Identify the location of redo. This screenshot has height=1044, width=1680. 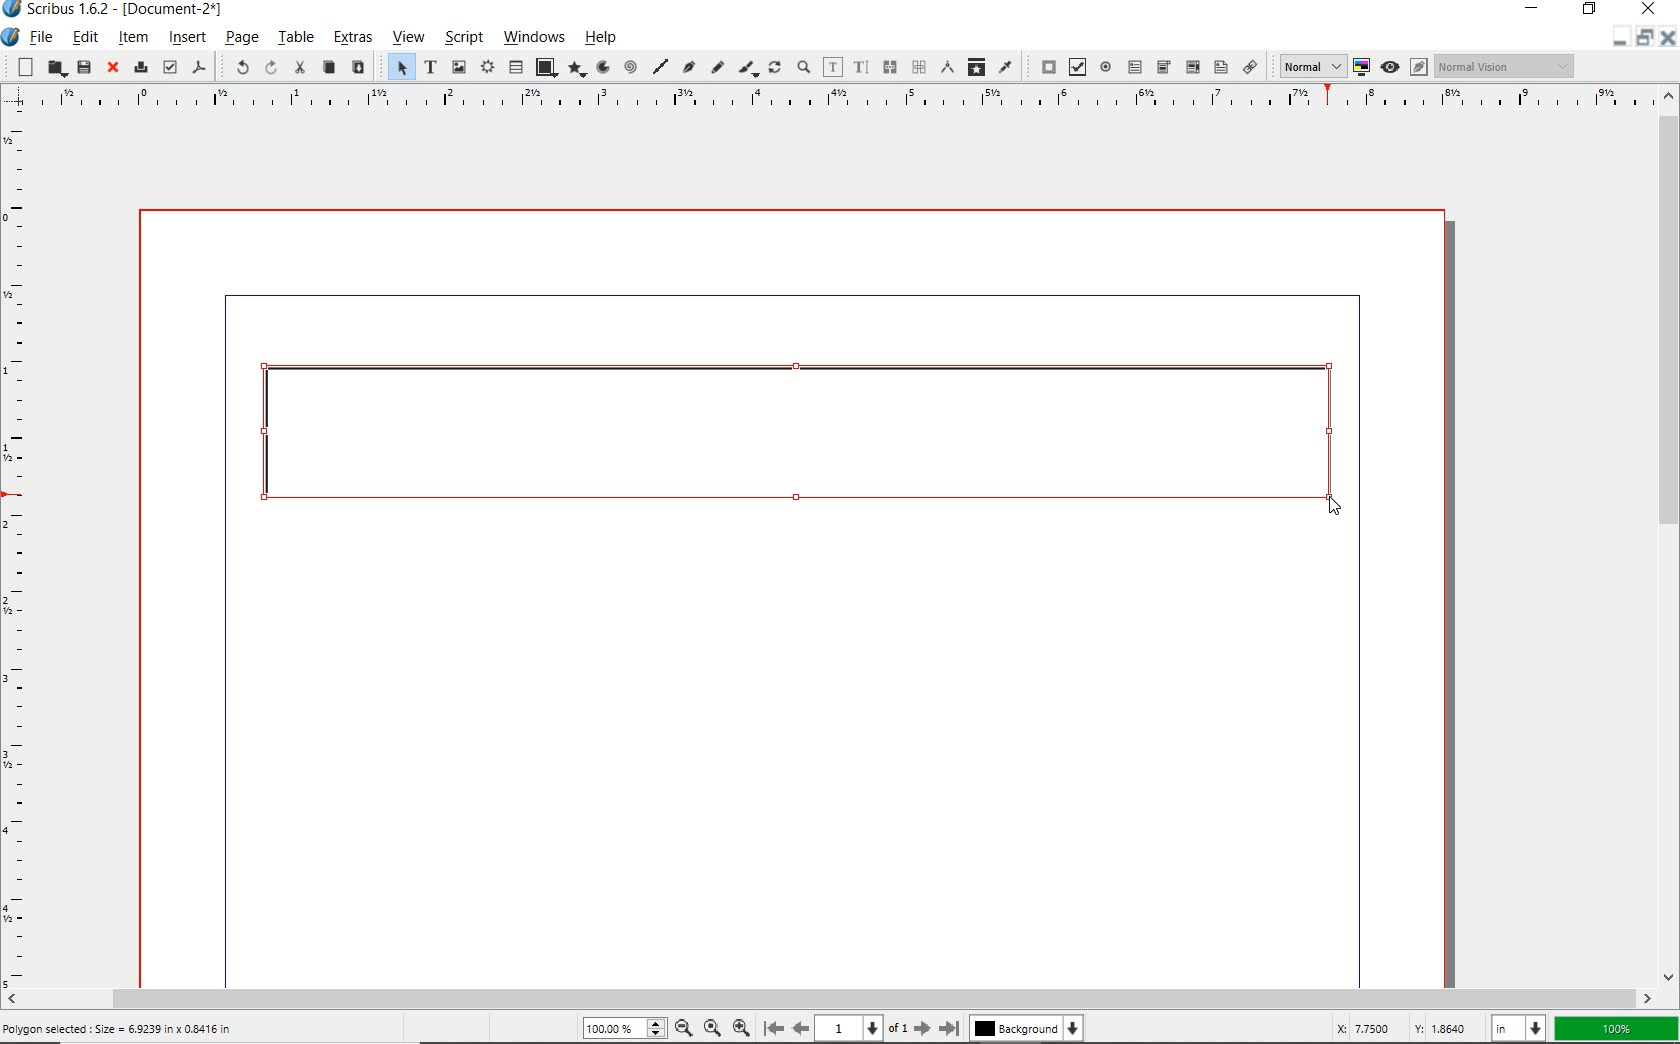
(270, 67).